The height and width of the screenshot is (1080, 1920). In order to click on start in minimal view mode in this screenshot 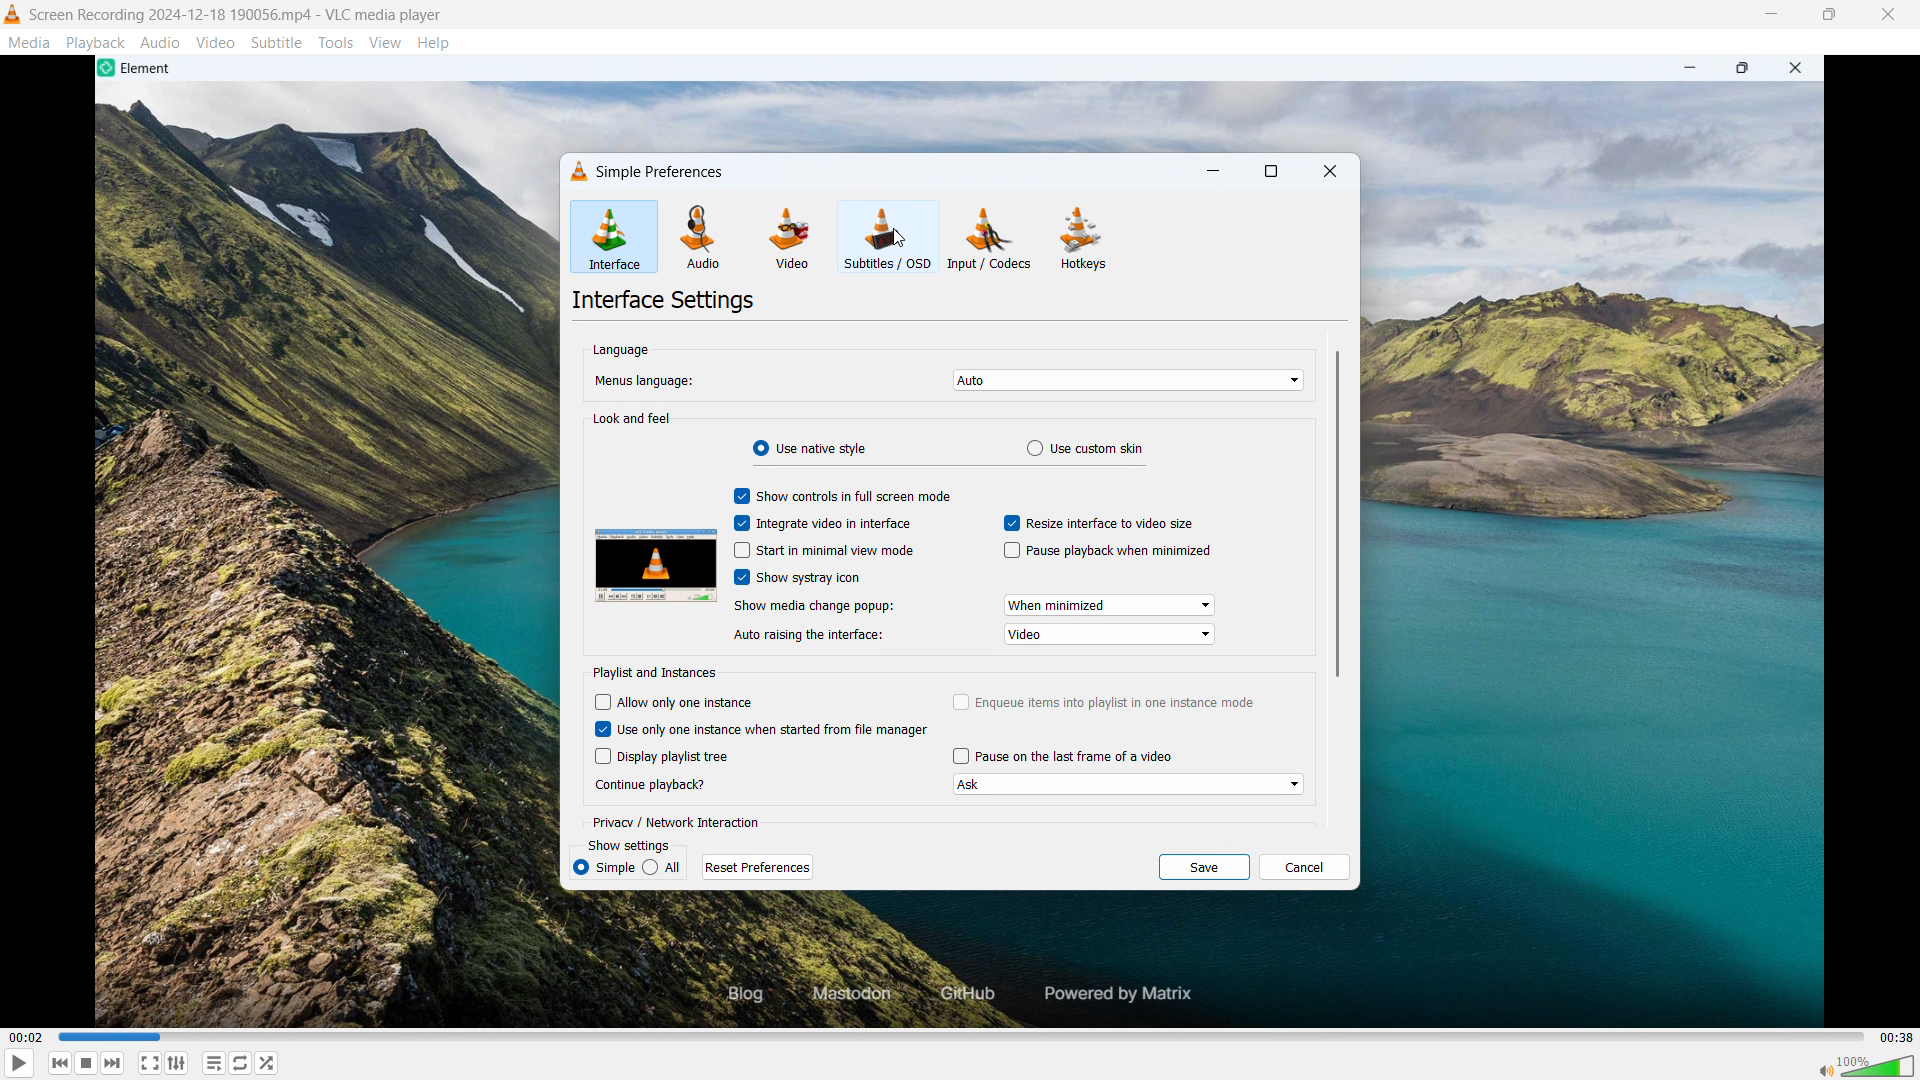, I will do `click(825, 550)`.